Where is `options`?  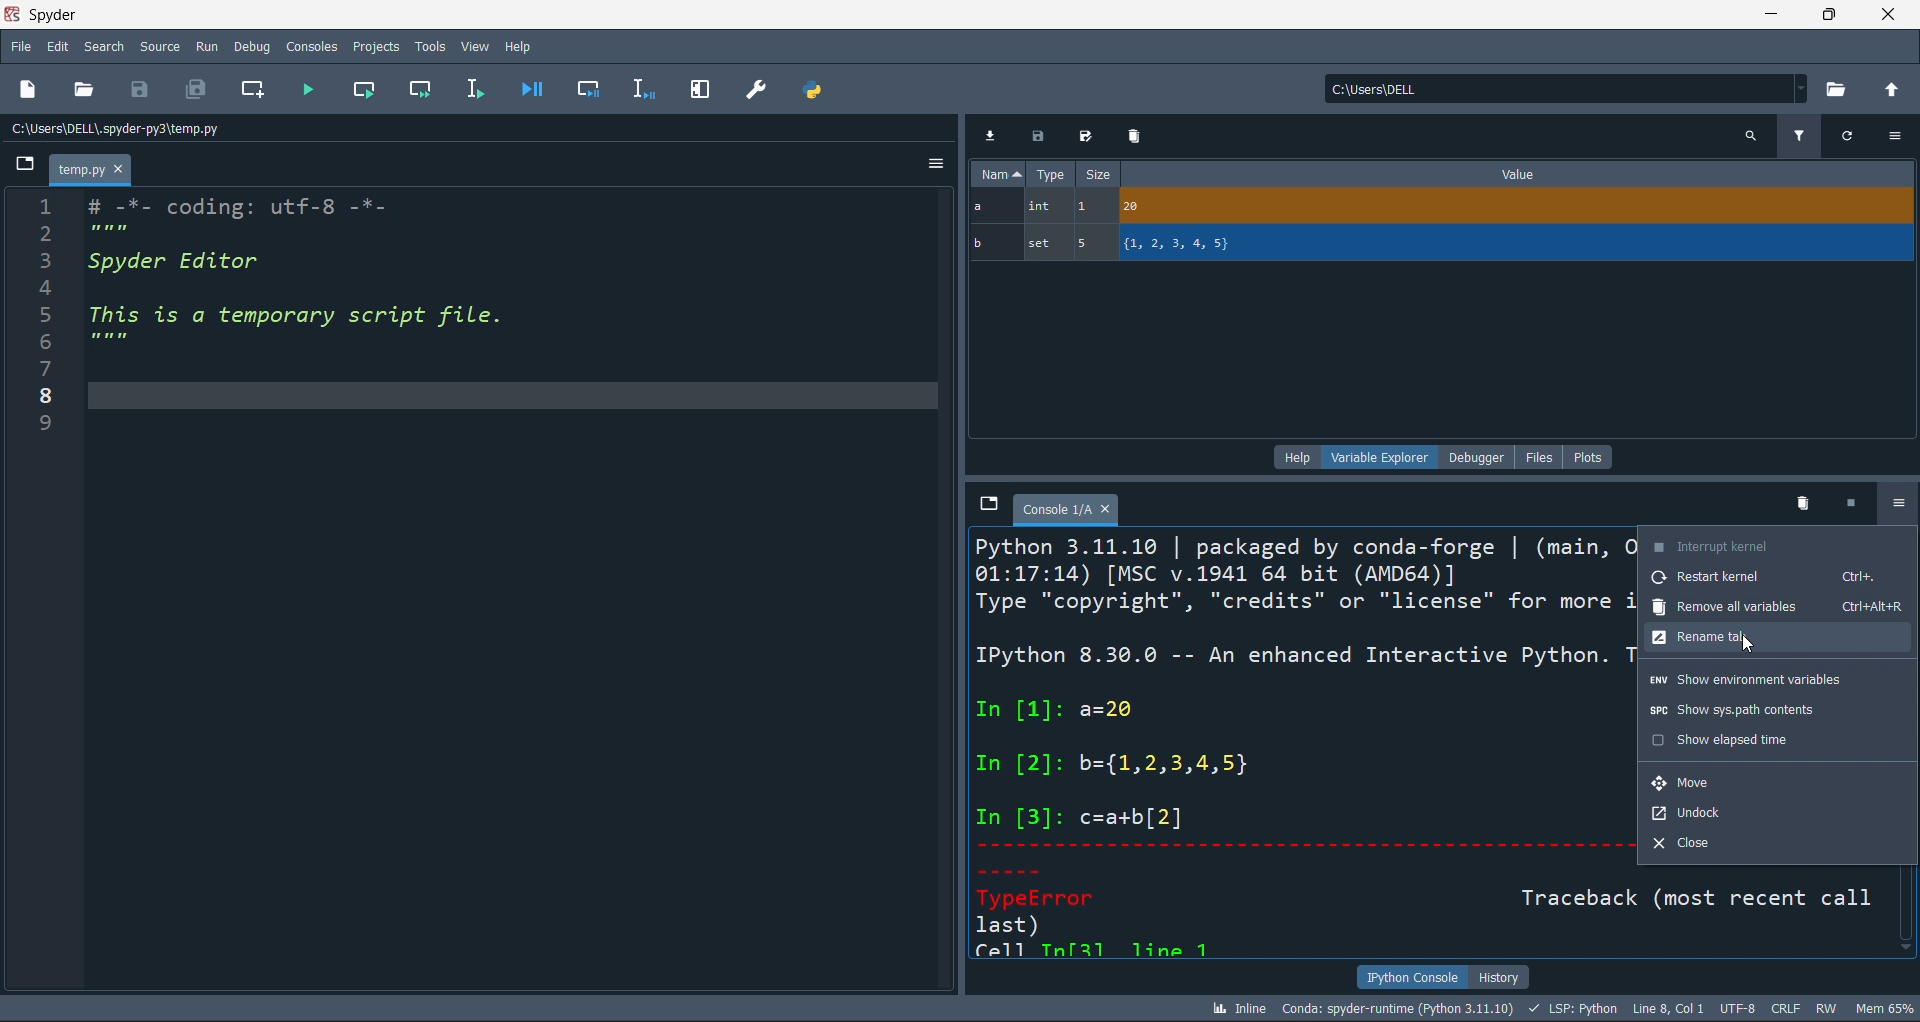 options is located at coordinates (933, 167).